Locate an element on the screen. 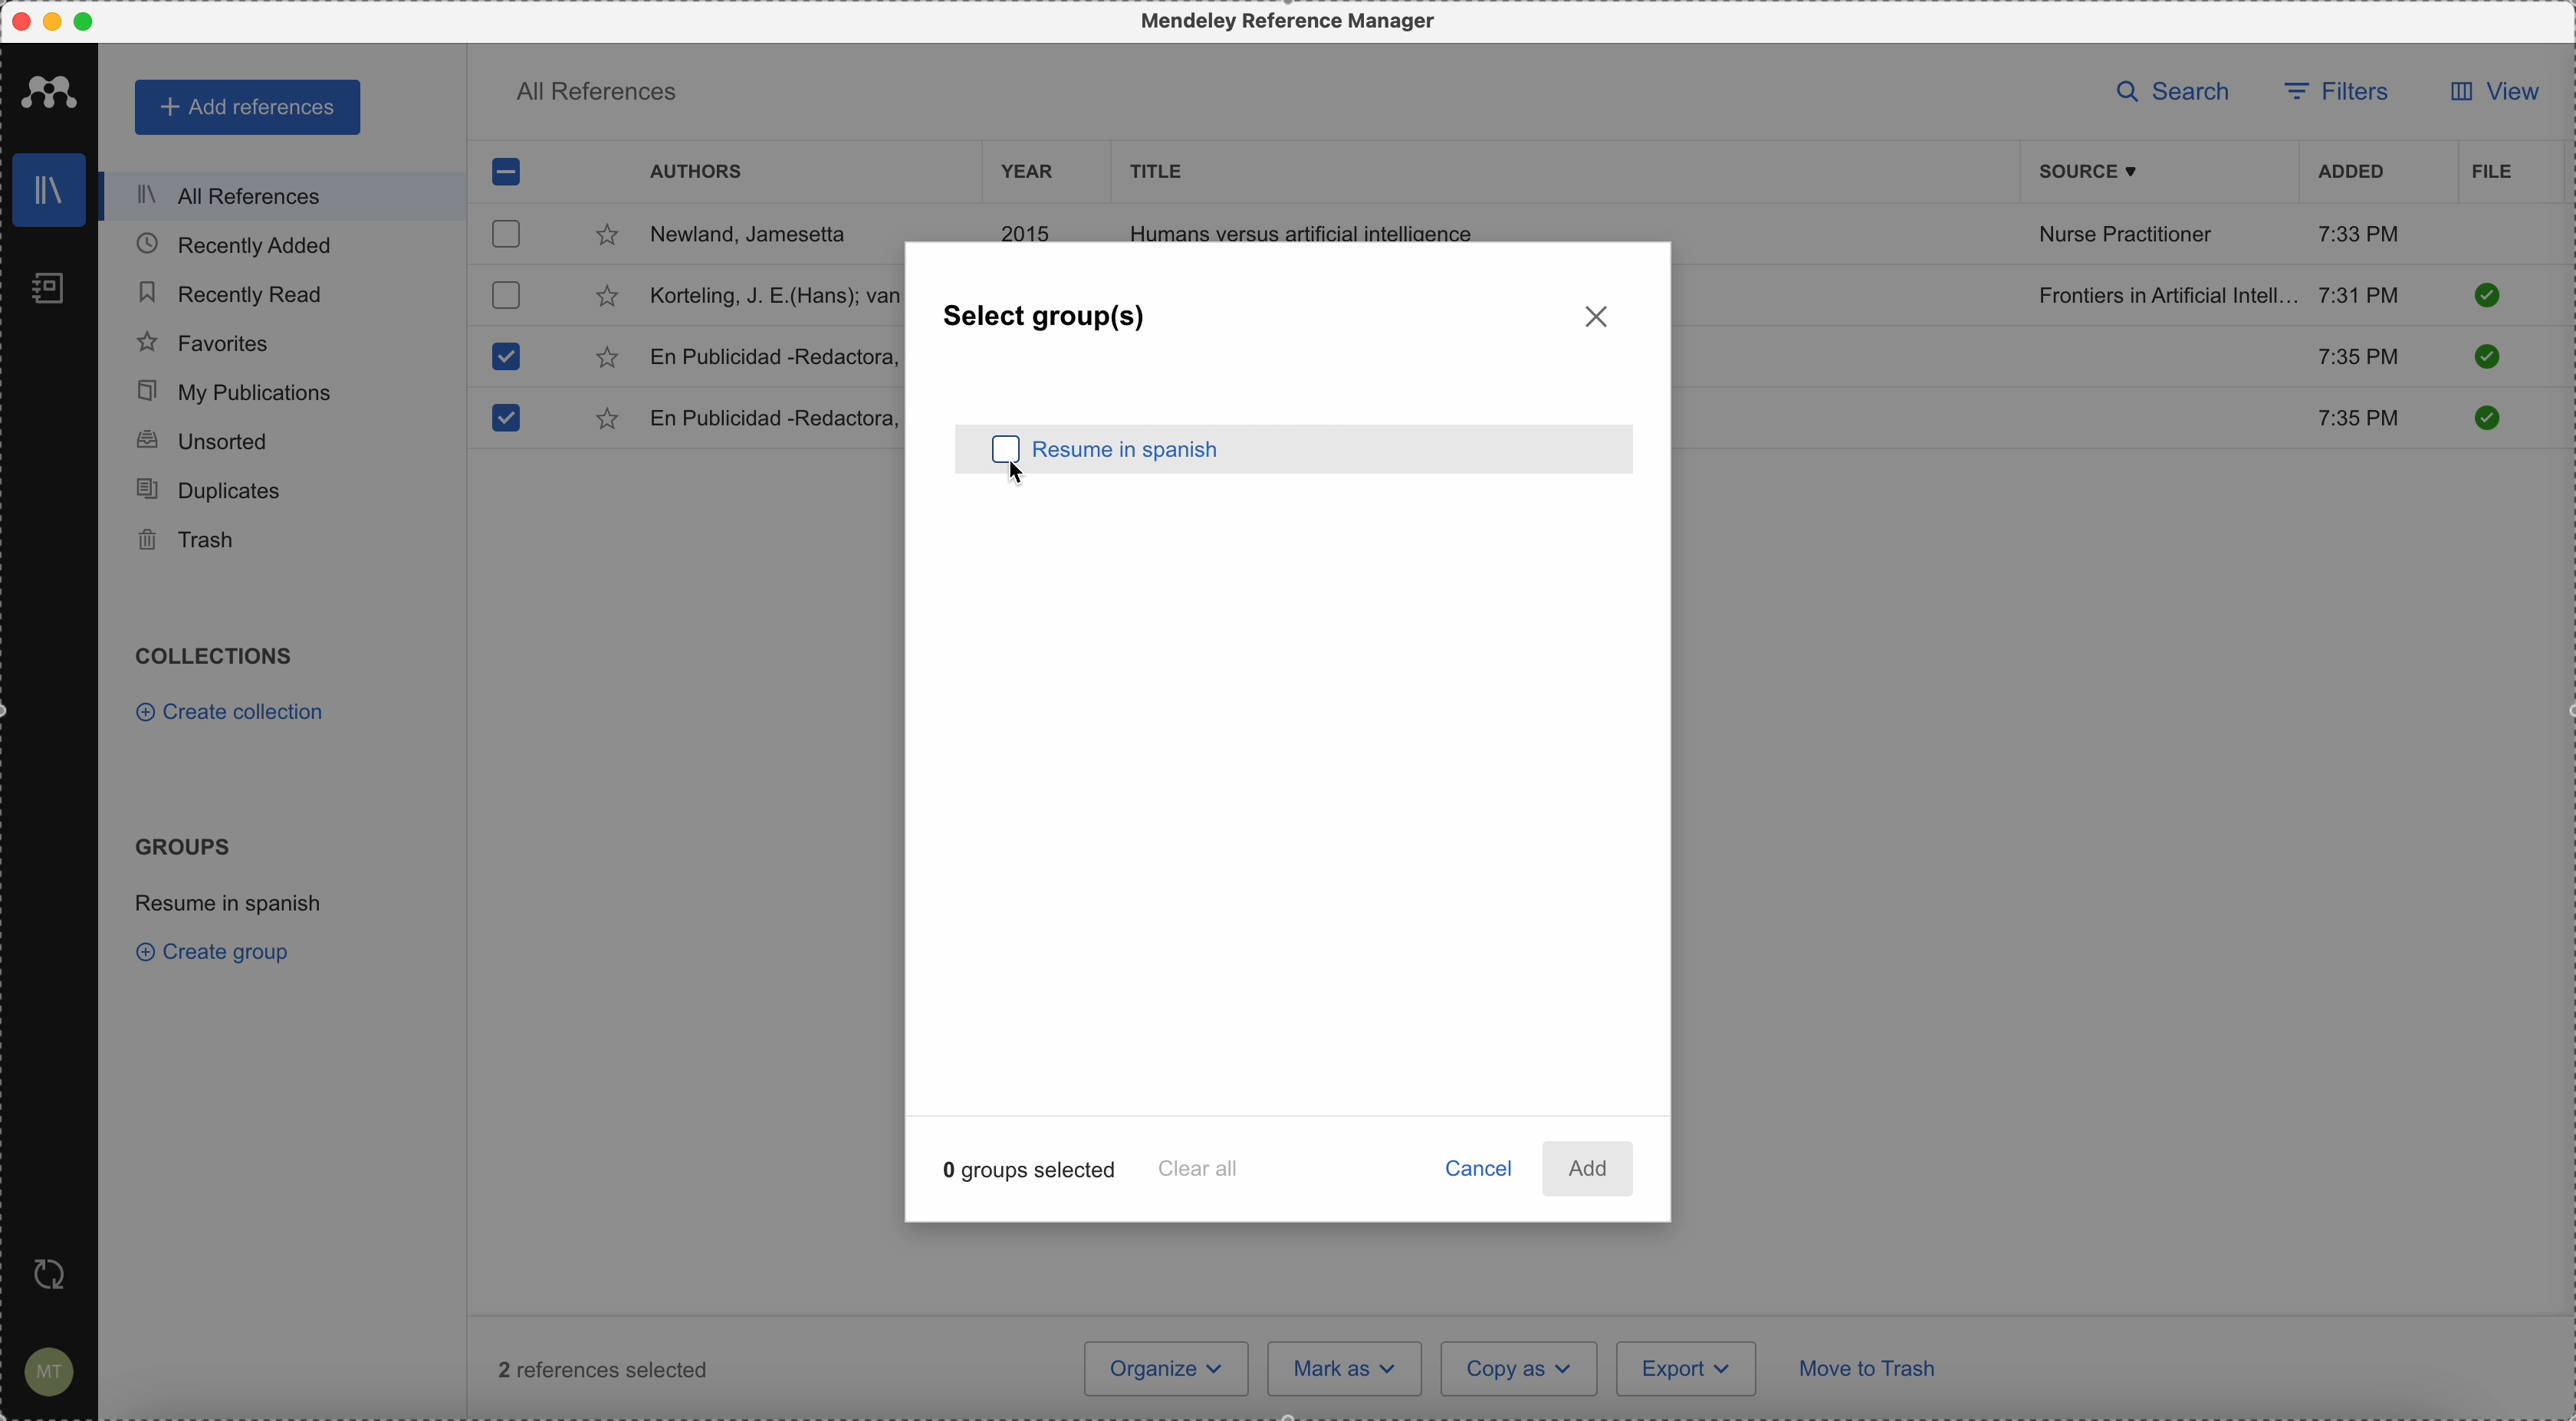 The width and height of the screenshot is (2576, 1421). account settings is located at coordinates (45, 1373).